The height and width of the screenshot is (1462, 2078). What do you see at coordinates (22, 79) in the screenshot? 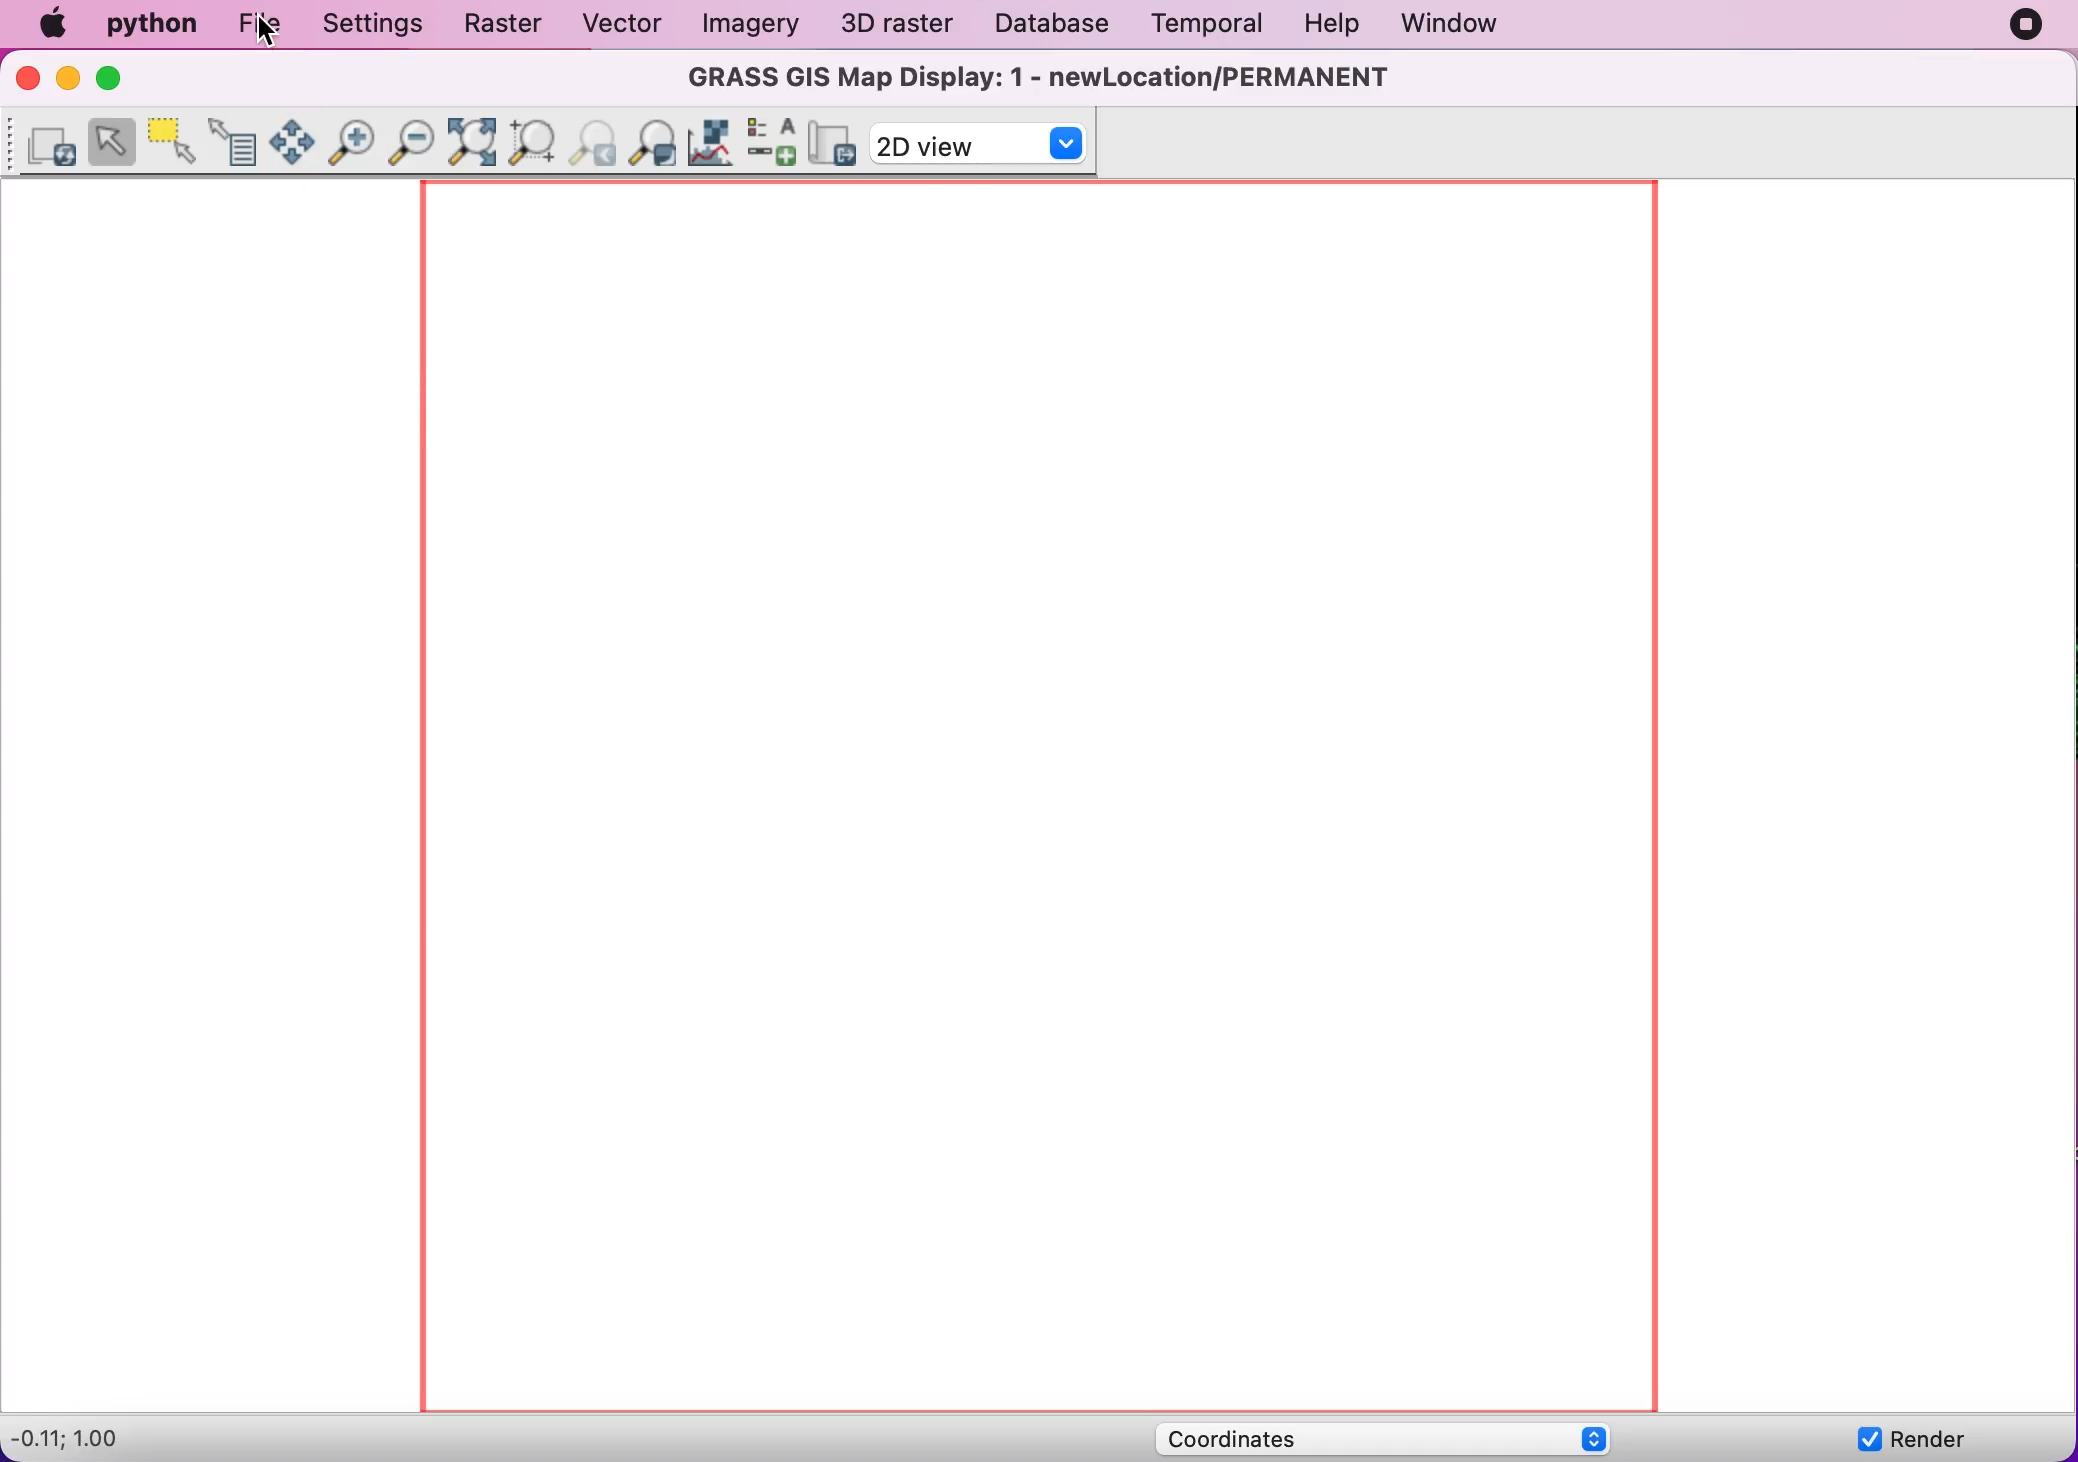
I see `close` at bounding box center [22, 79].